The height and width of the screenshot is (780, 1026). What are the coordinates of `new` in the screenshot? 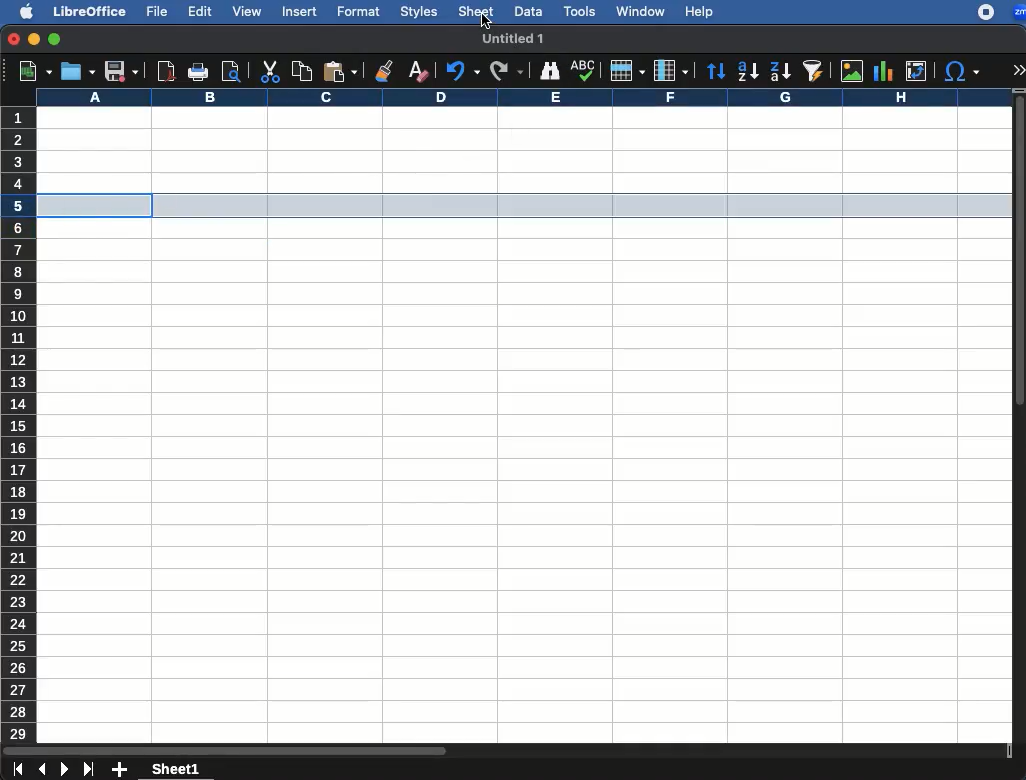 It's located at (31, 71).